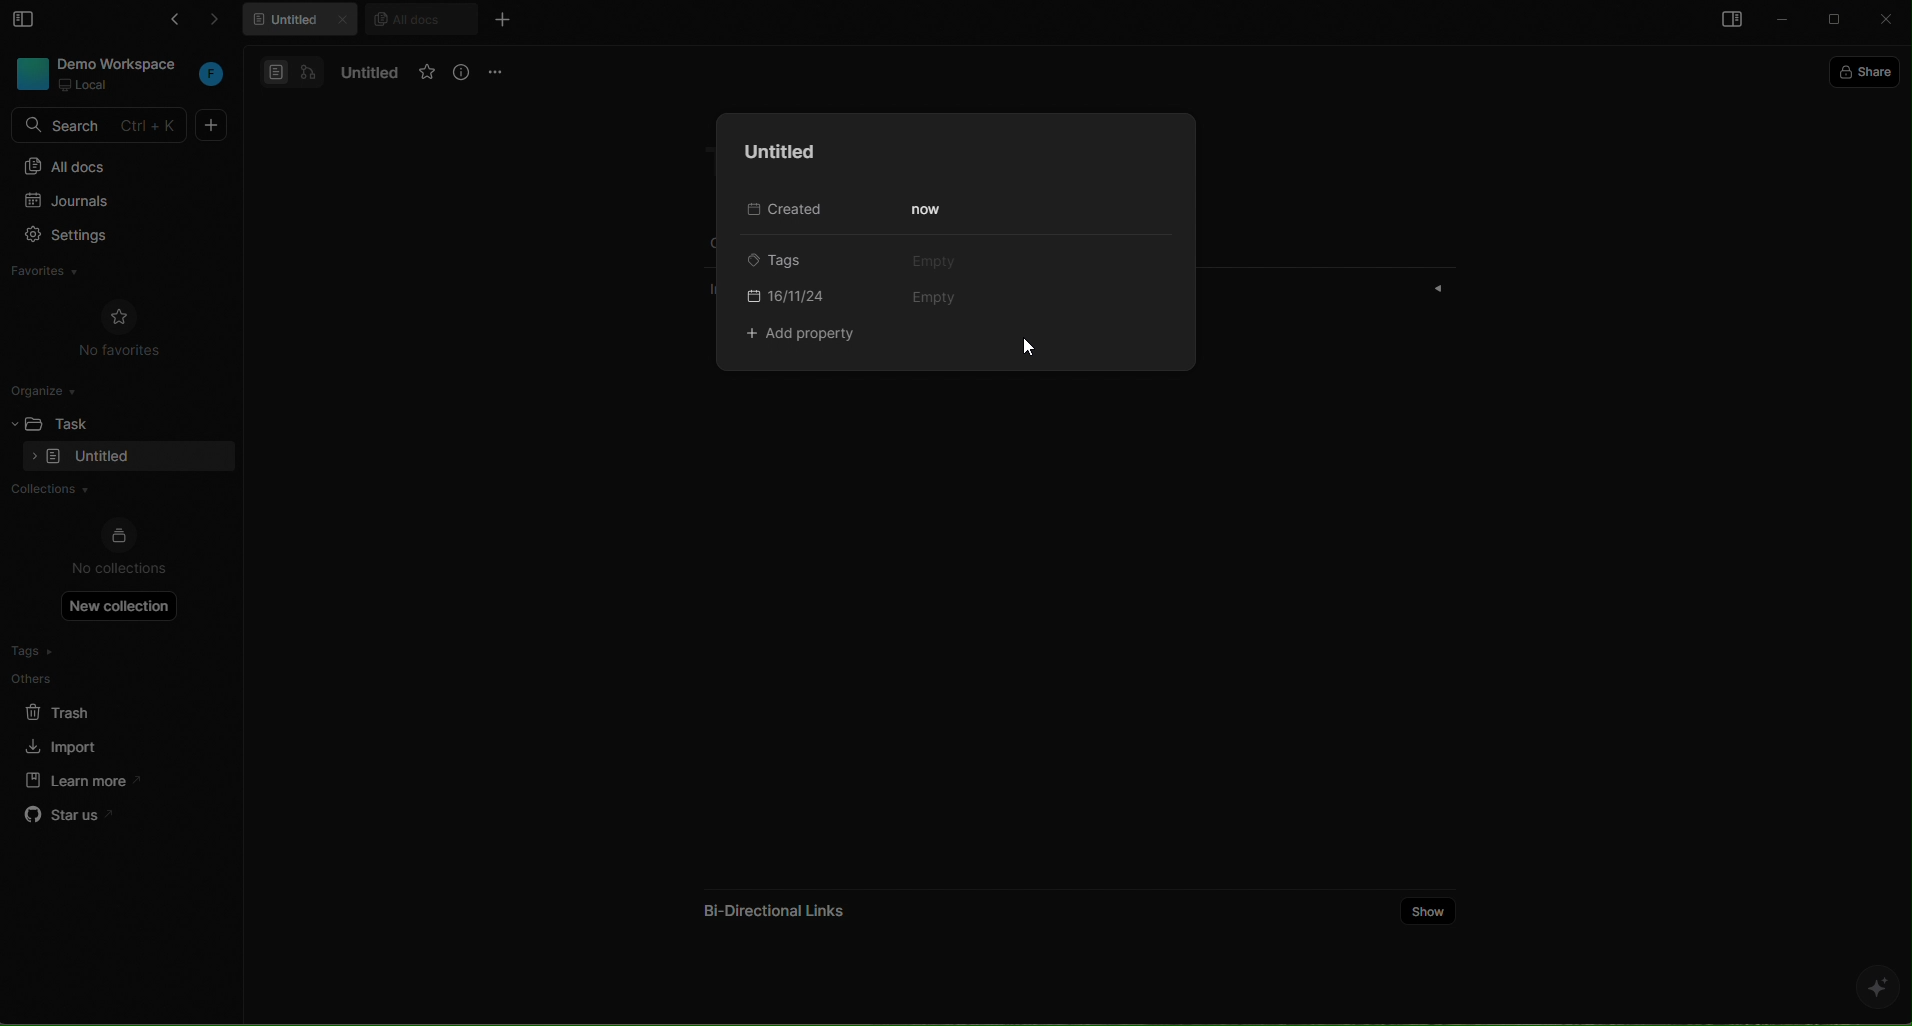 The image size is (1912, 1026). I want to click on local, so click(86, 85).